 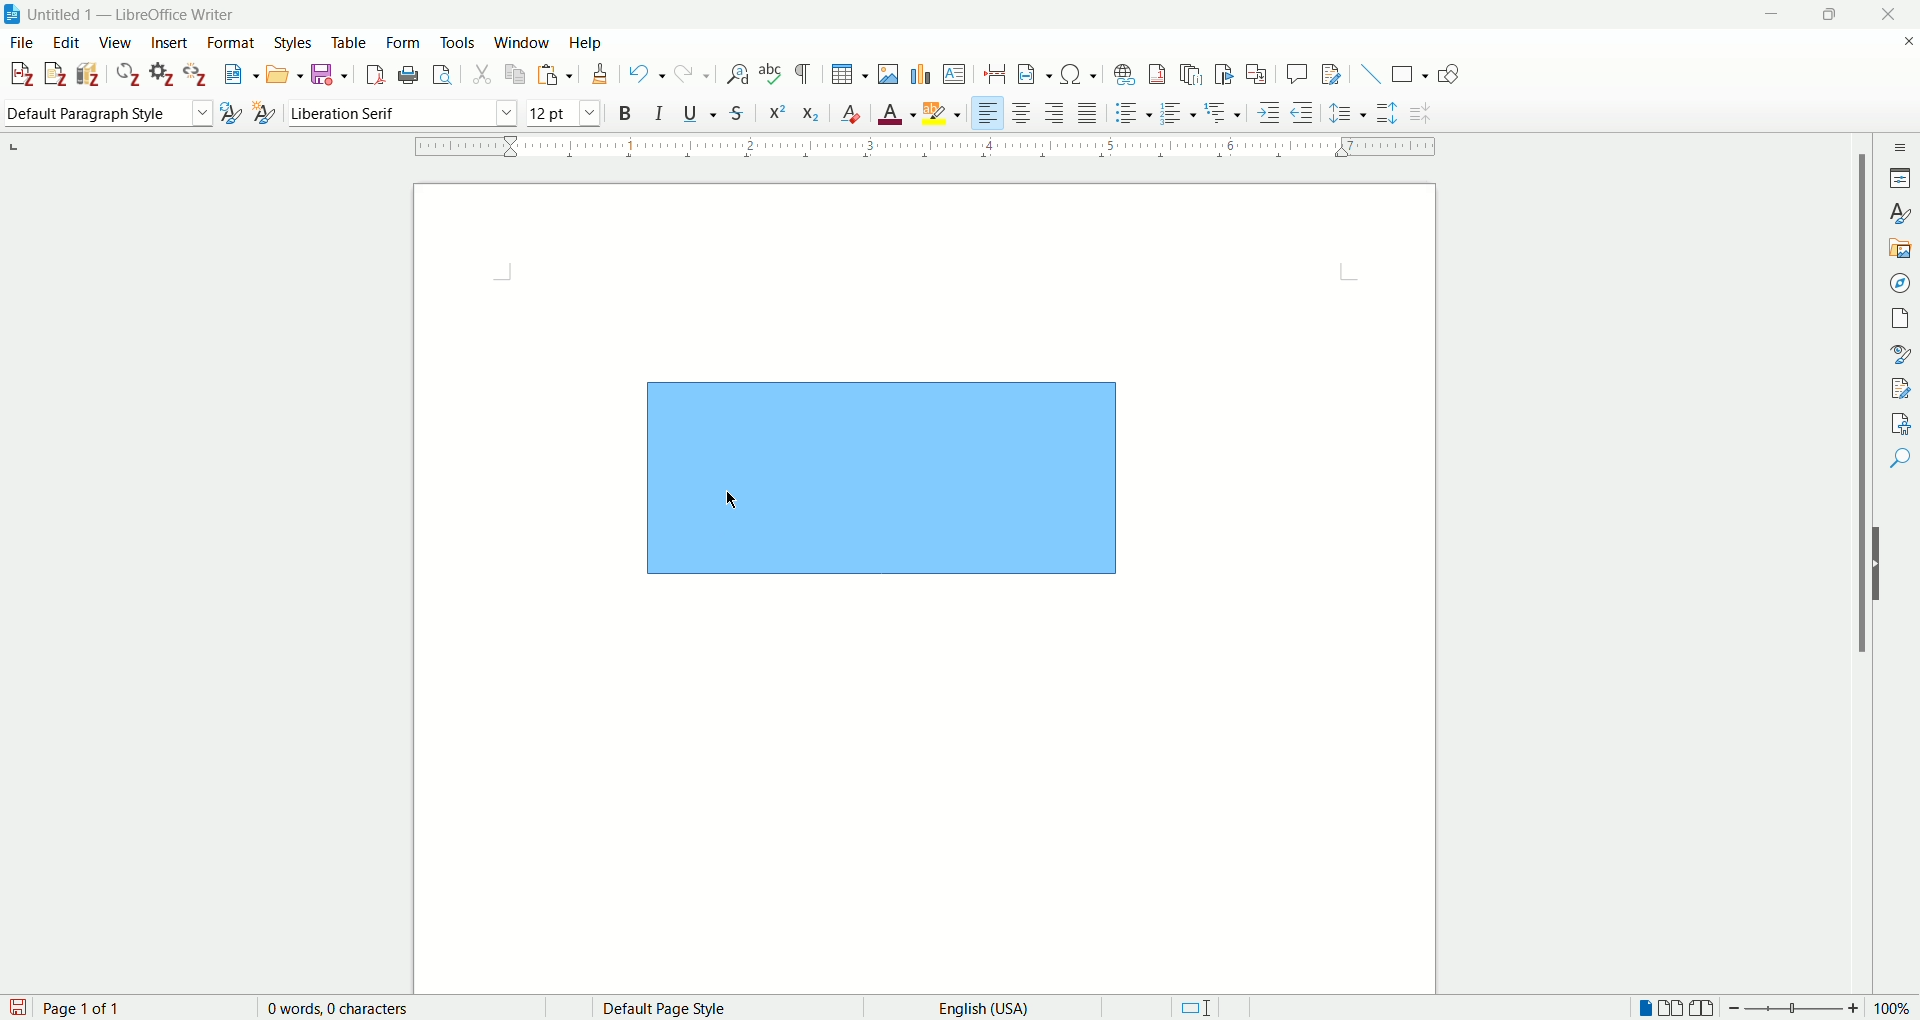 What do you see at coordinates (679, 1006) in the screenshot?
I see `Default page style` at bounding box center [679, 1006].